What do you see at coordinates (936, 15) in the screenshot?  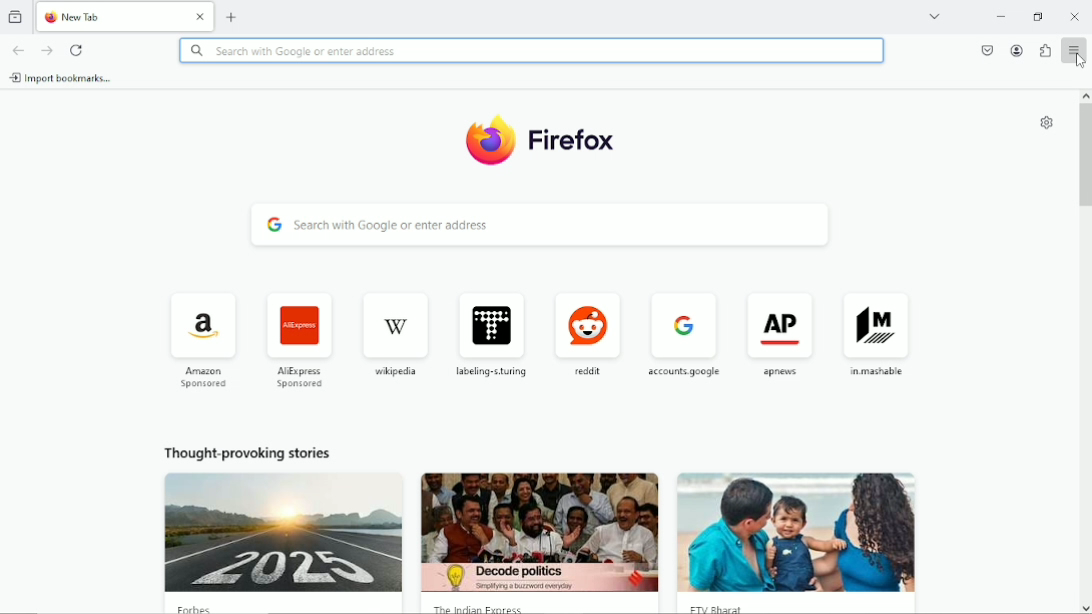 I see `list all tabs` at bounding box center [936, 15].